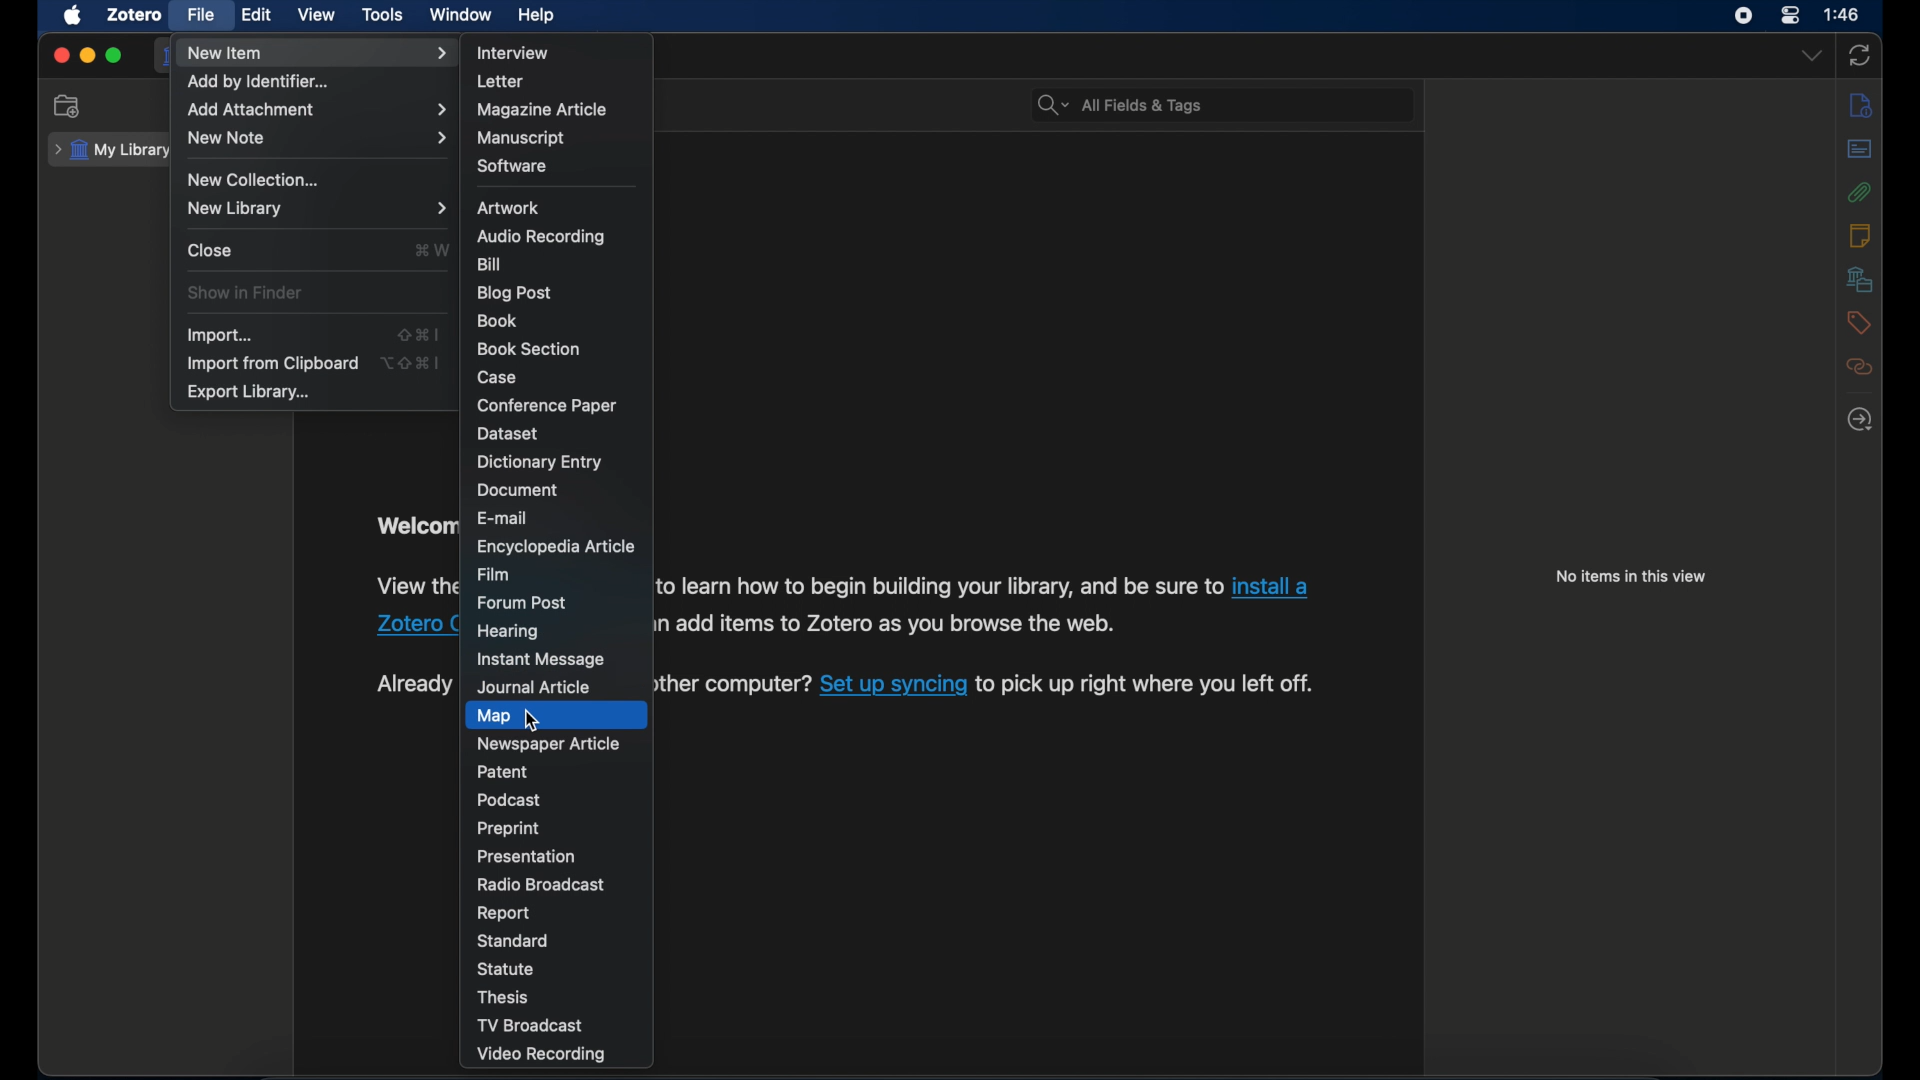 The height and width of the screenshot is (1080, 1920). I want to click on related, so click(1860, 367).